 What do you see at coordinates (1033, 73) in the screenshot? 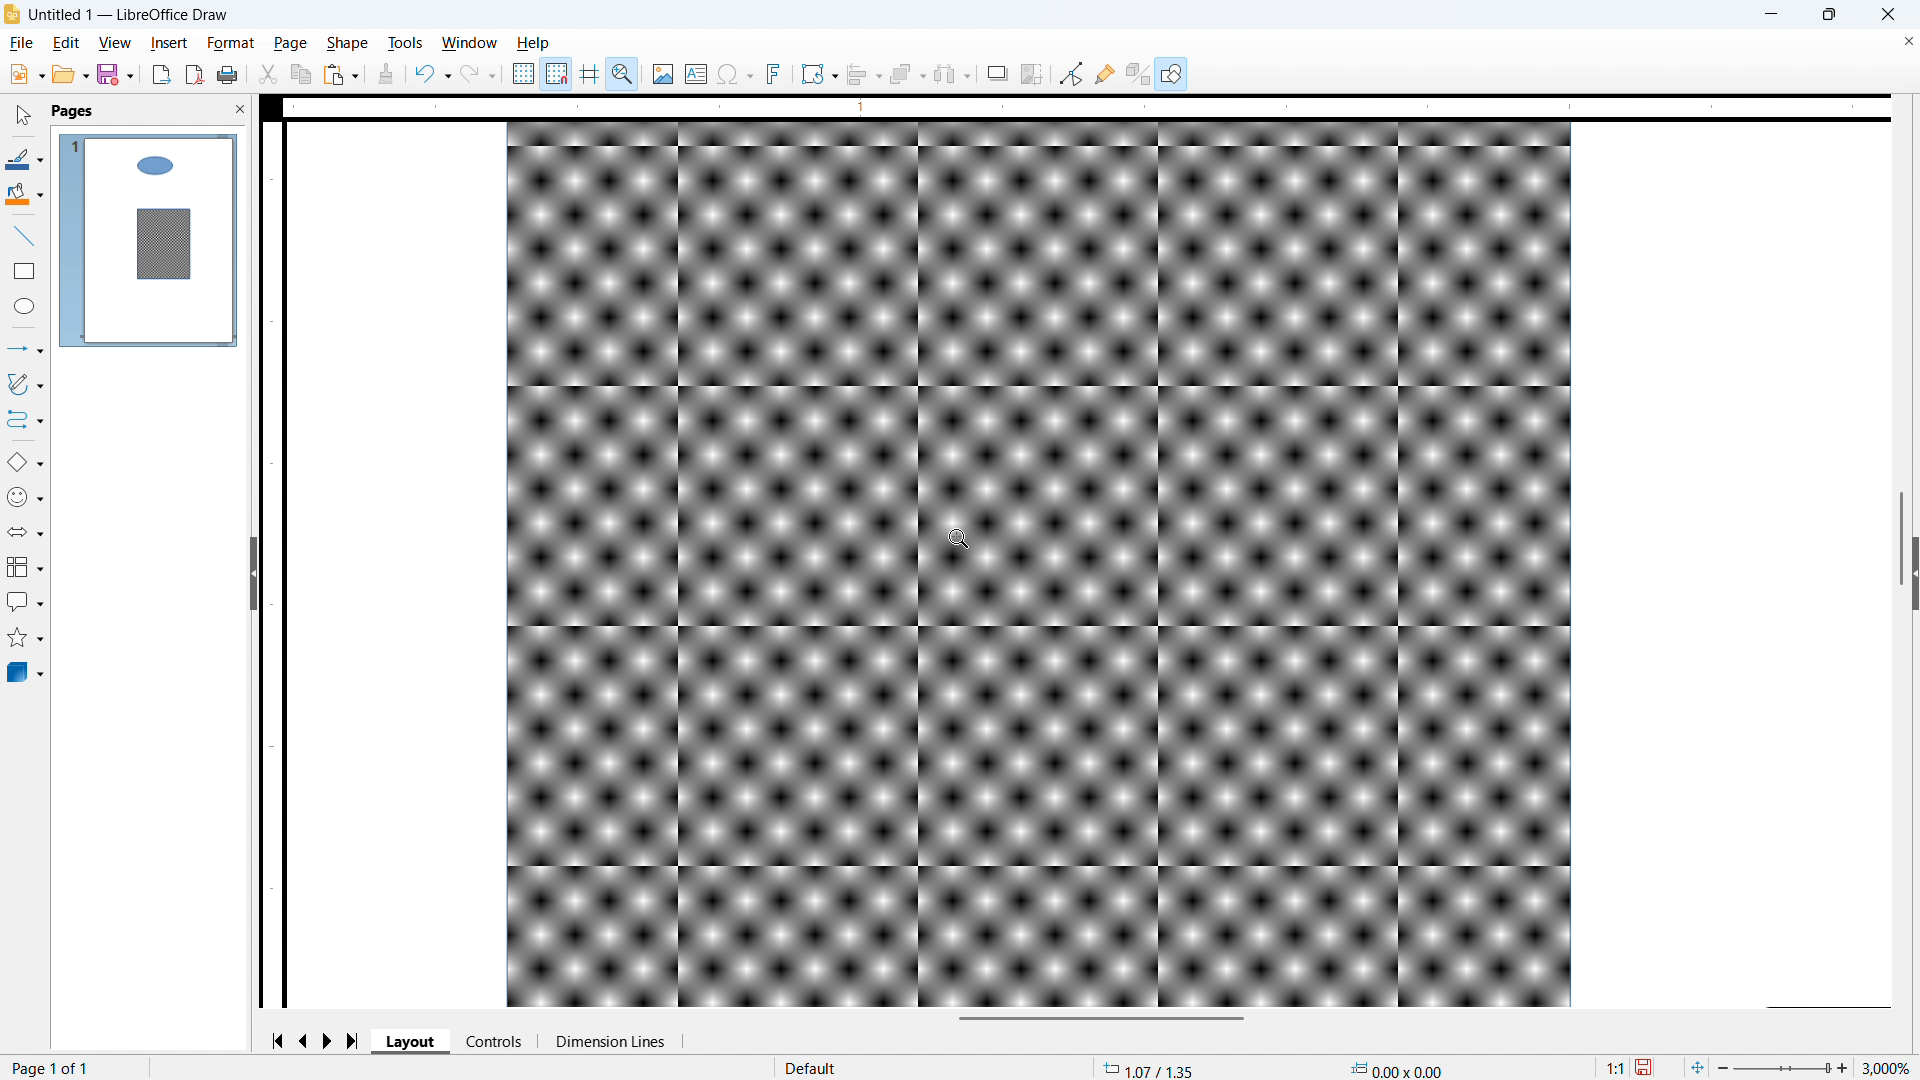
I see `Crop image ` at bounding box center [1033, 73].